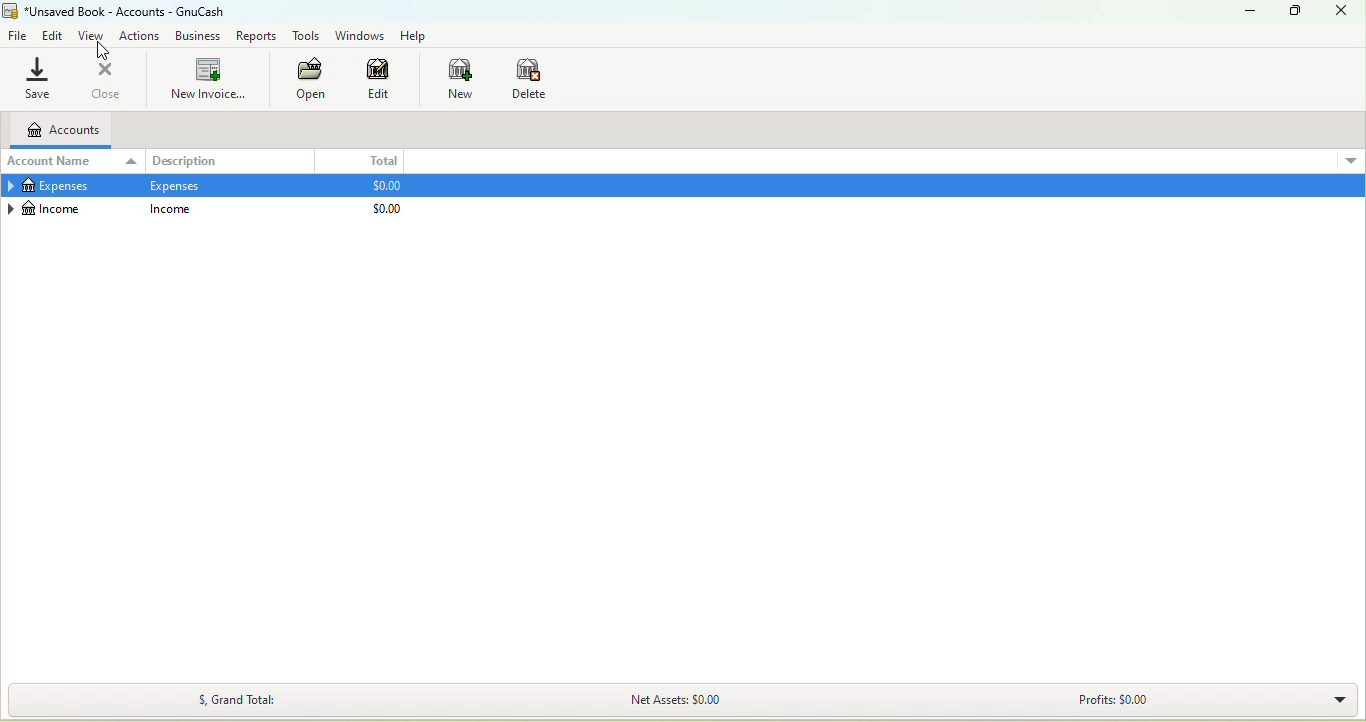  Describe the element at coordinates (208, 79) in the screenshot. I see `New invoice` at that location.